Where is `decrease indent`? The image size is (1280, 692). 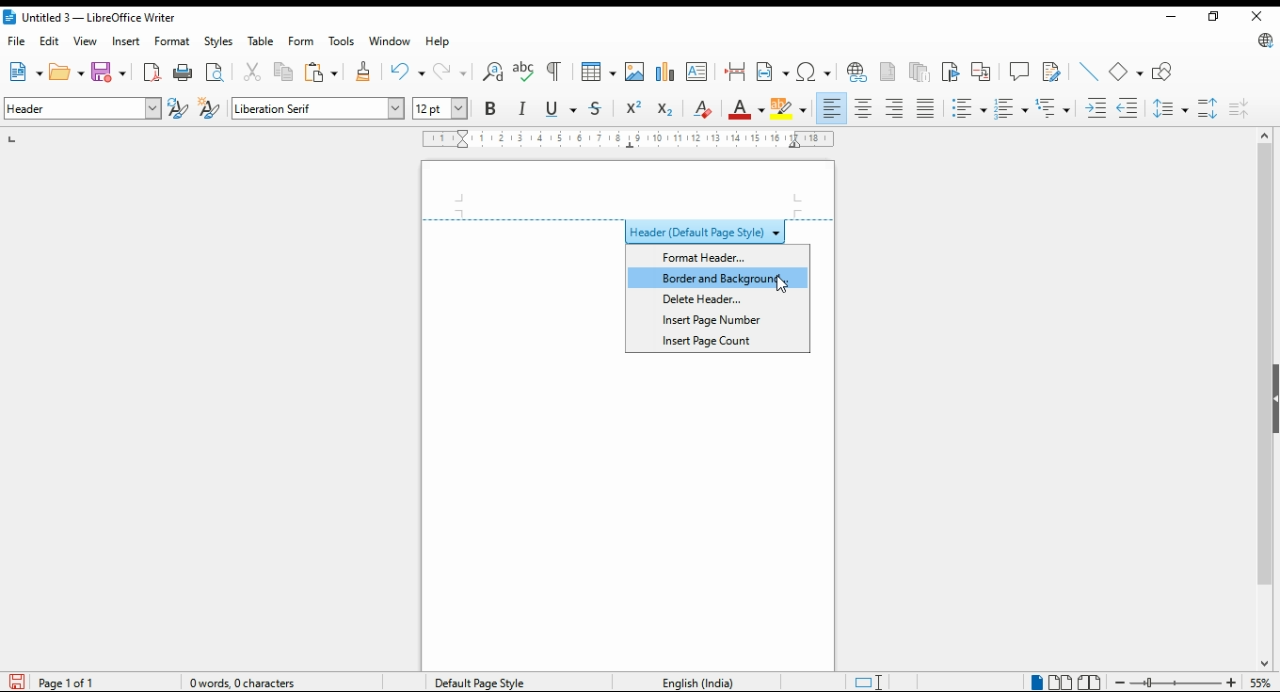
decrease indent is located at coordinates (1129, 107).